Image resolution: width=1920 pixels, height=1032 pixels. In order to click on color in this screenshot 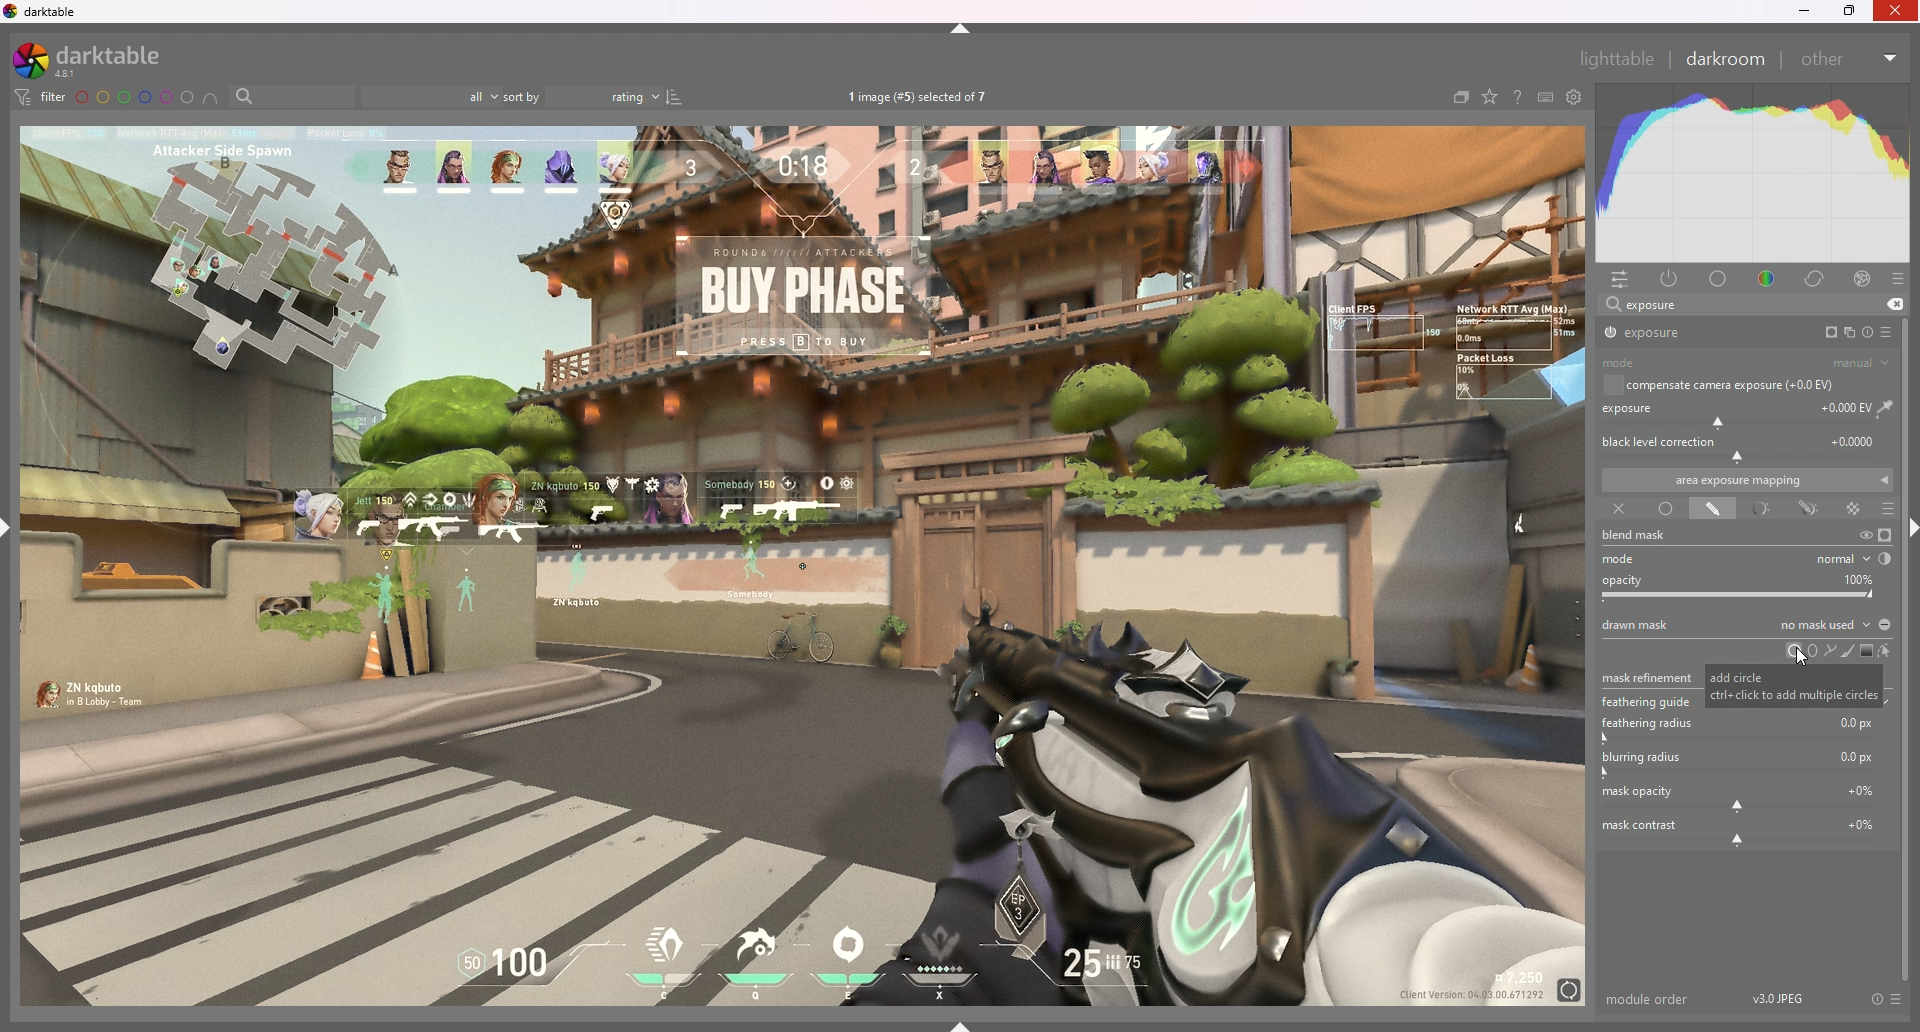, I will do `click(1766, 279)`.